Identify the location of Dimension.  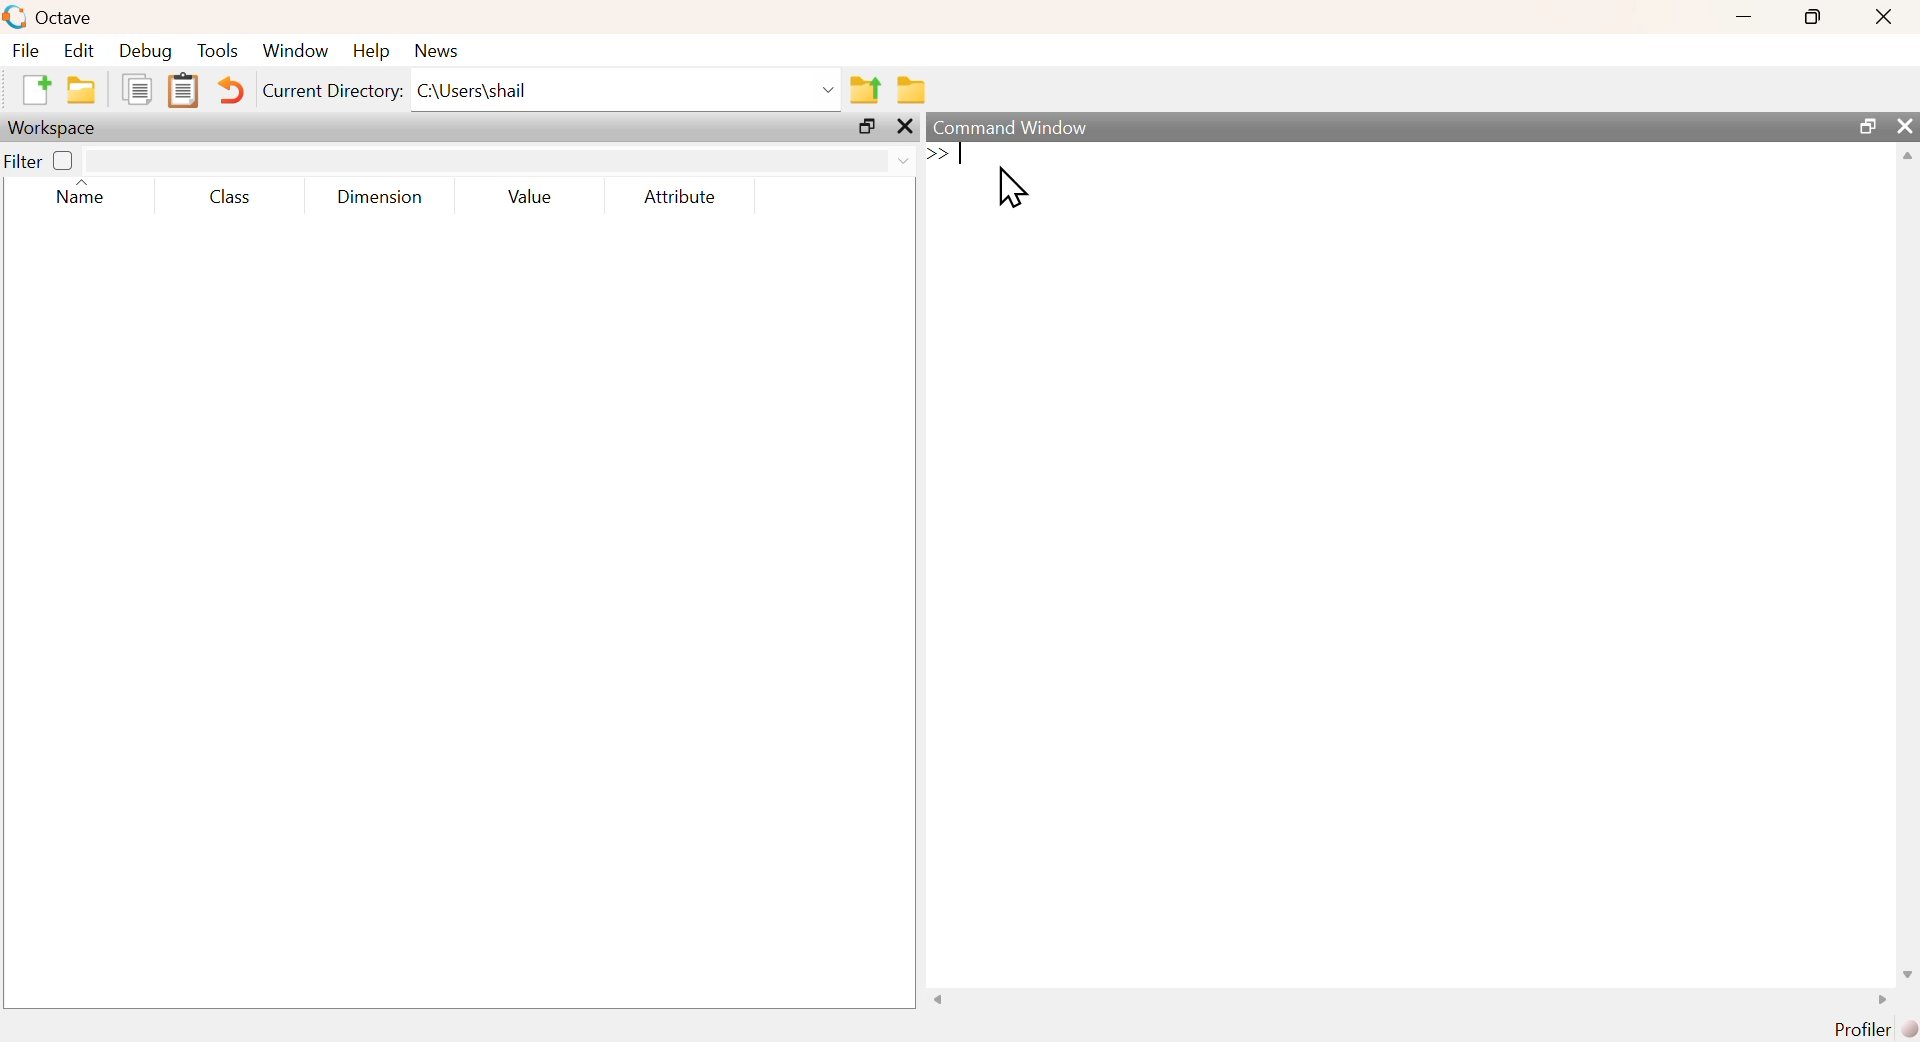
(384, 198).